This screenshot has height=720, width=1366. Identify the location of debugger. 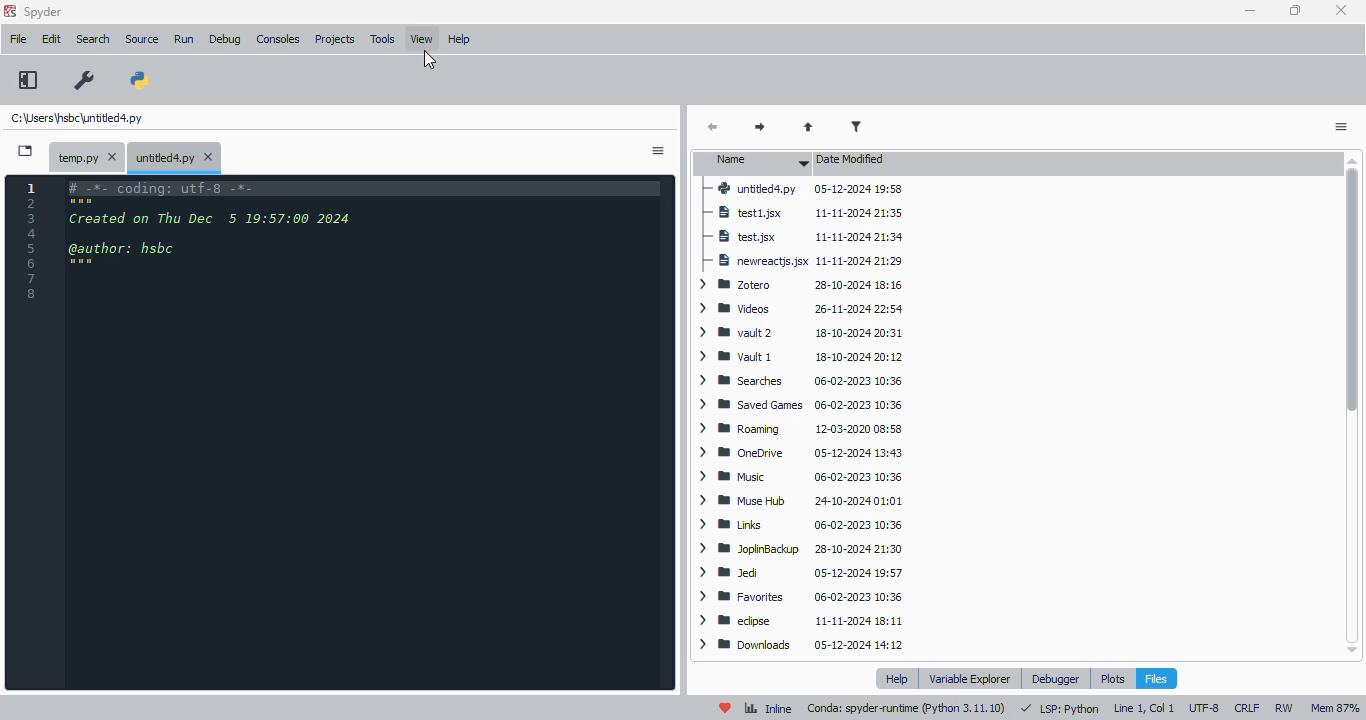
(1055, 679).